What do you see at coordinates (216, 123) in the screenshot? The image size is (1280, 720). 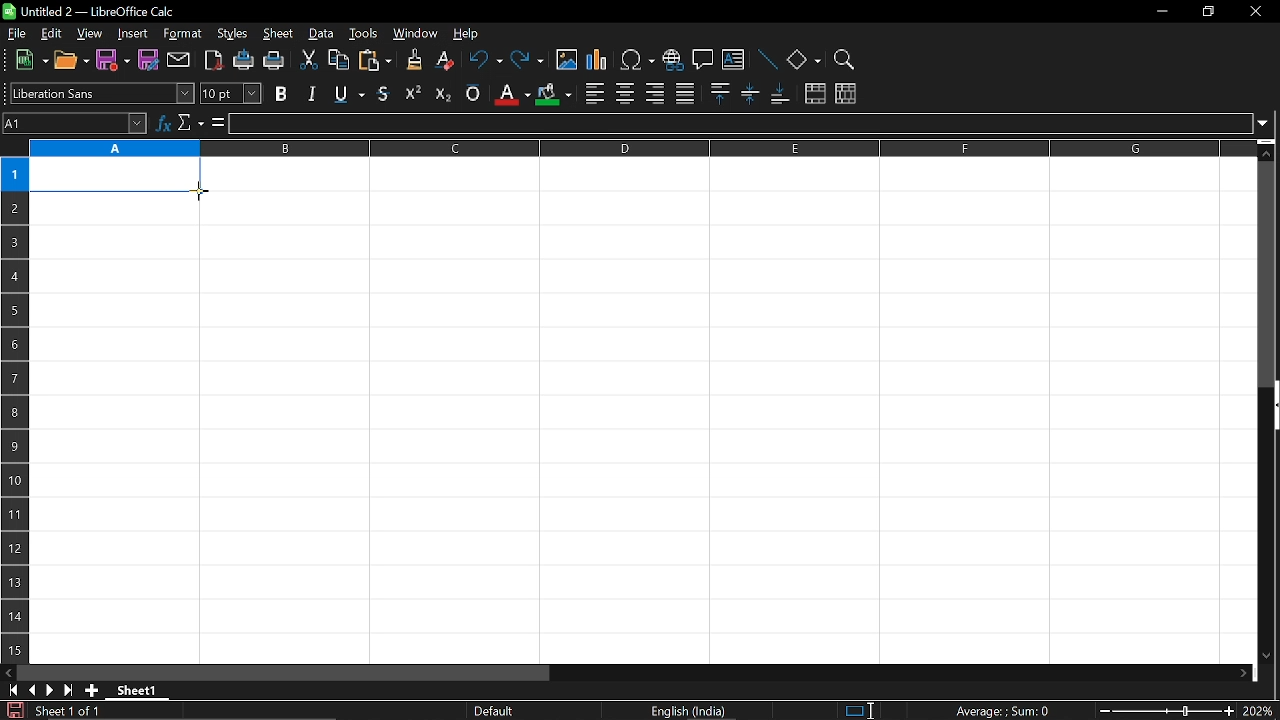 I see `formula` at bounding box center [216, 123].